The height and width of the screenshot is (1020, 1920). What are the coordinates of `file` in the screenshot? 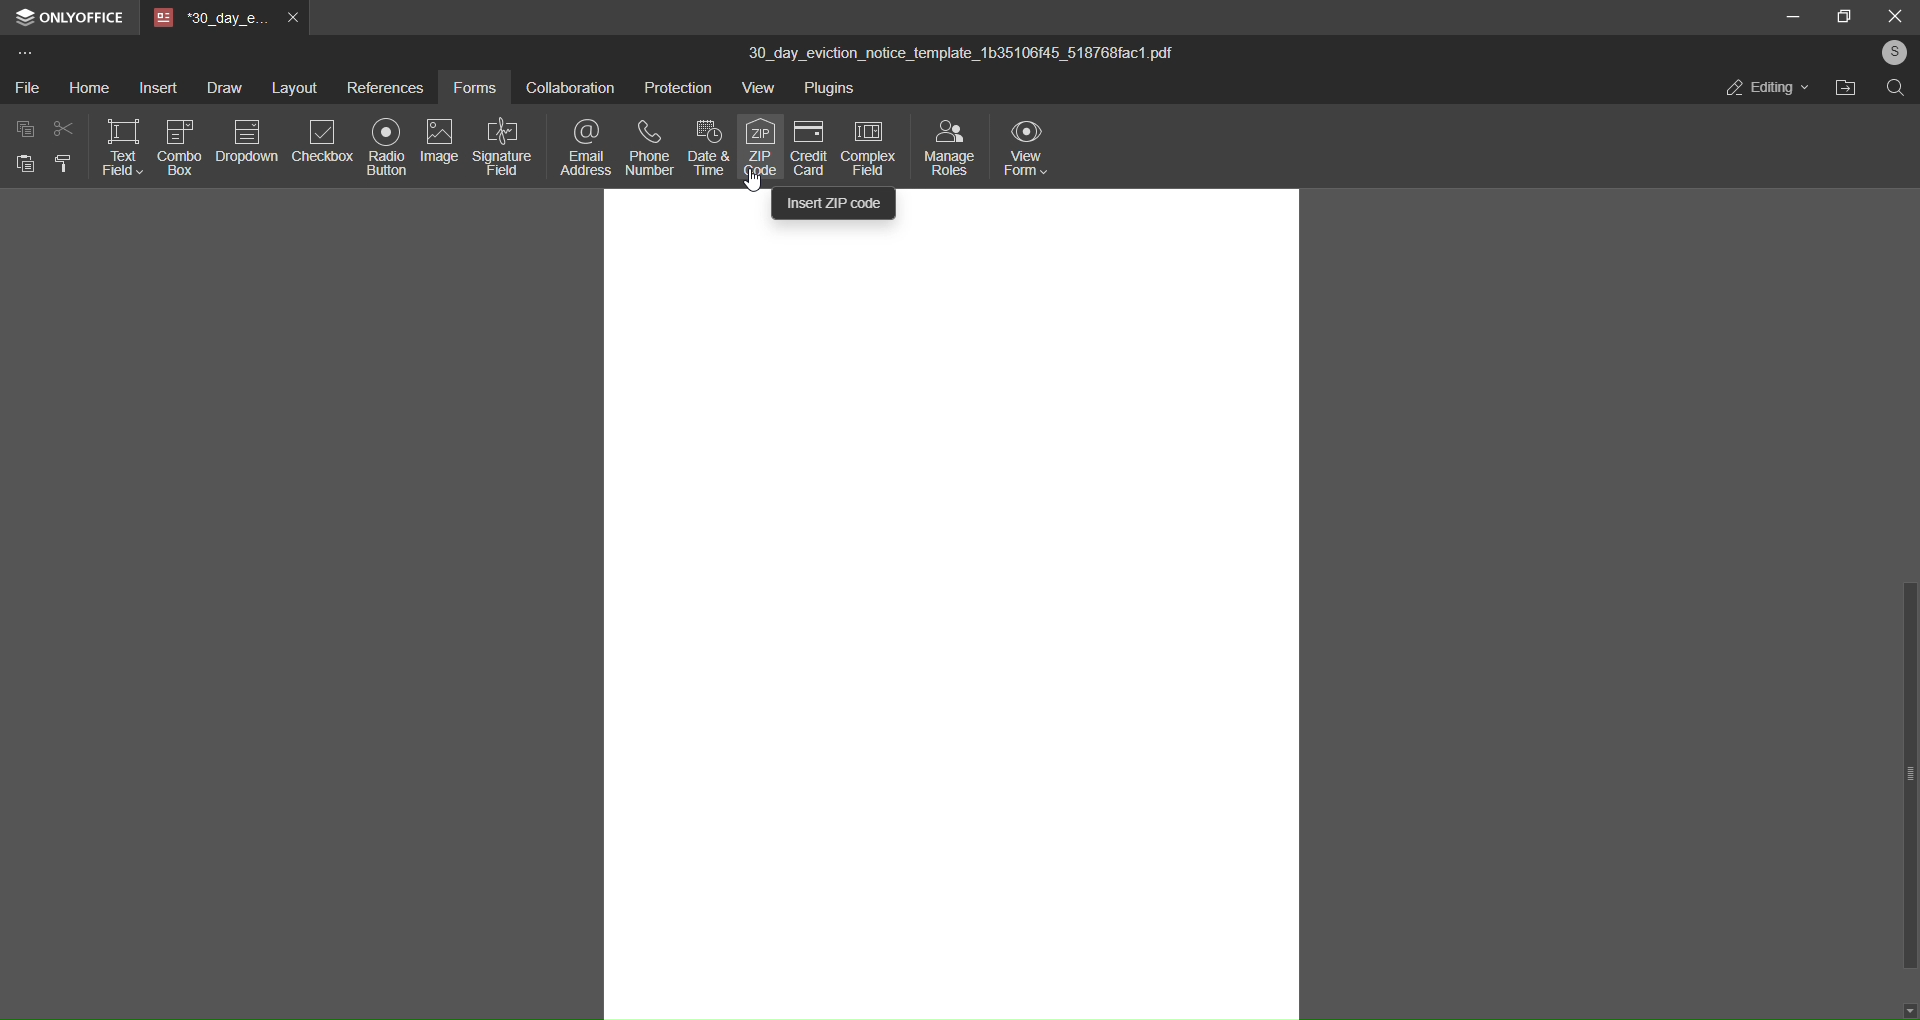 It's located at (26, 87).